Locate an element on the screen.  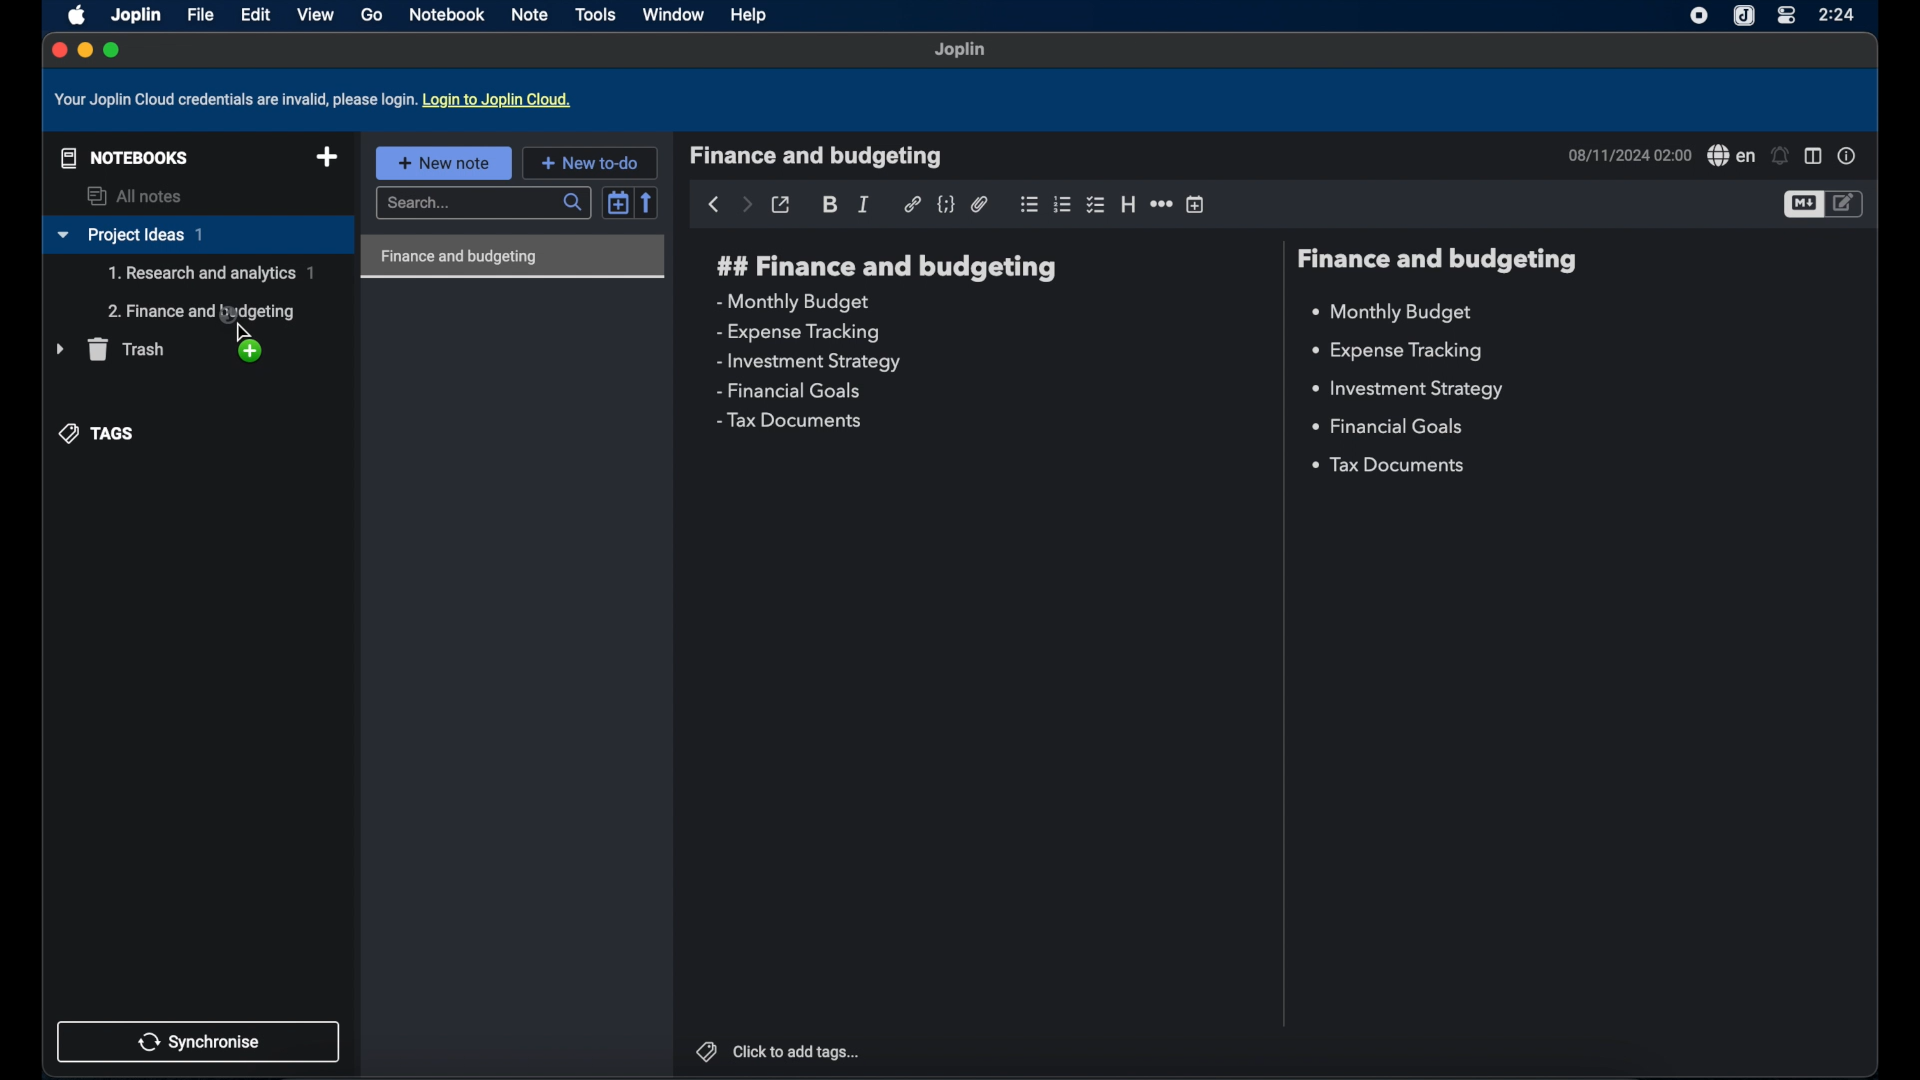
all notes is located at coordinates (137, 196).